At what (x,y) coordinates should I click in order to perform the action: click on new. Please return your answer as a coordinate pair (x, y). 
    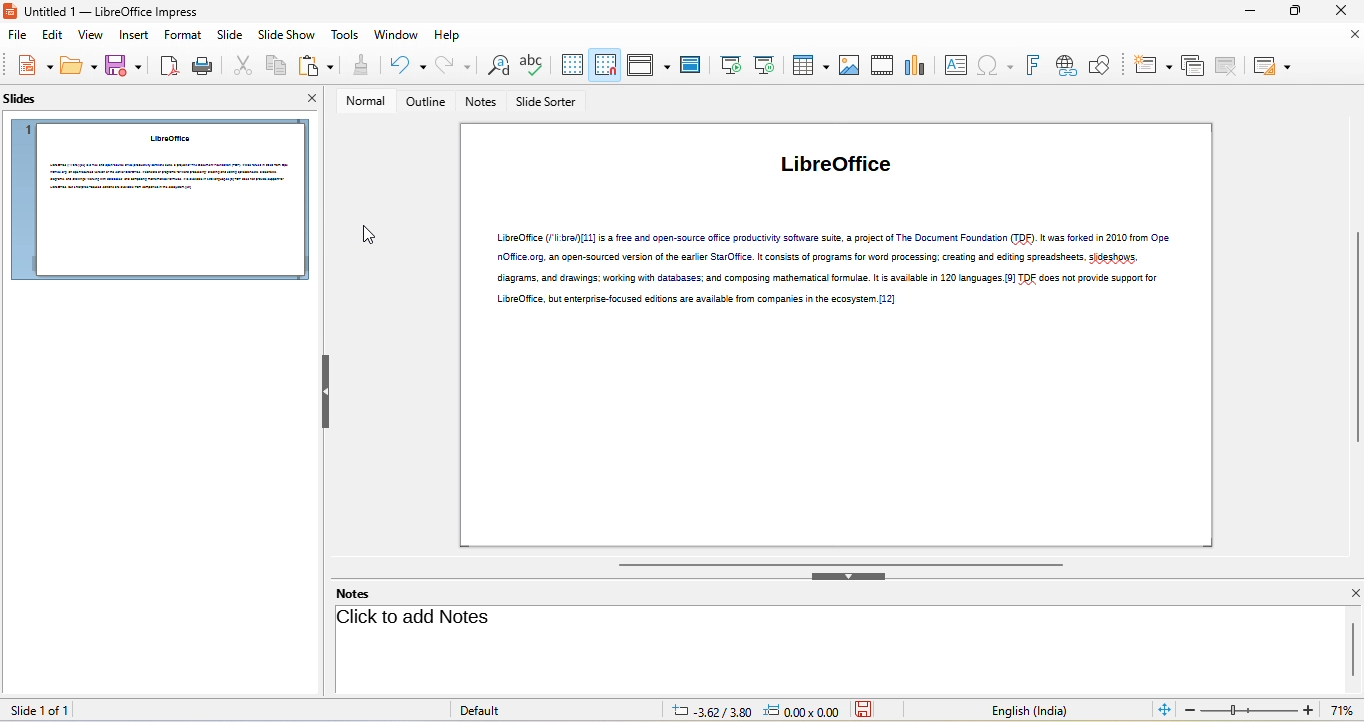
    Looking at the image, I should click on (35, 65).